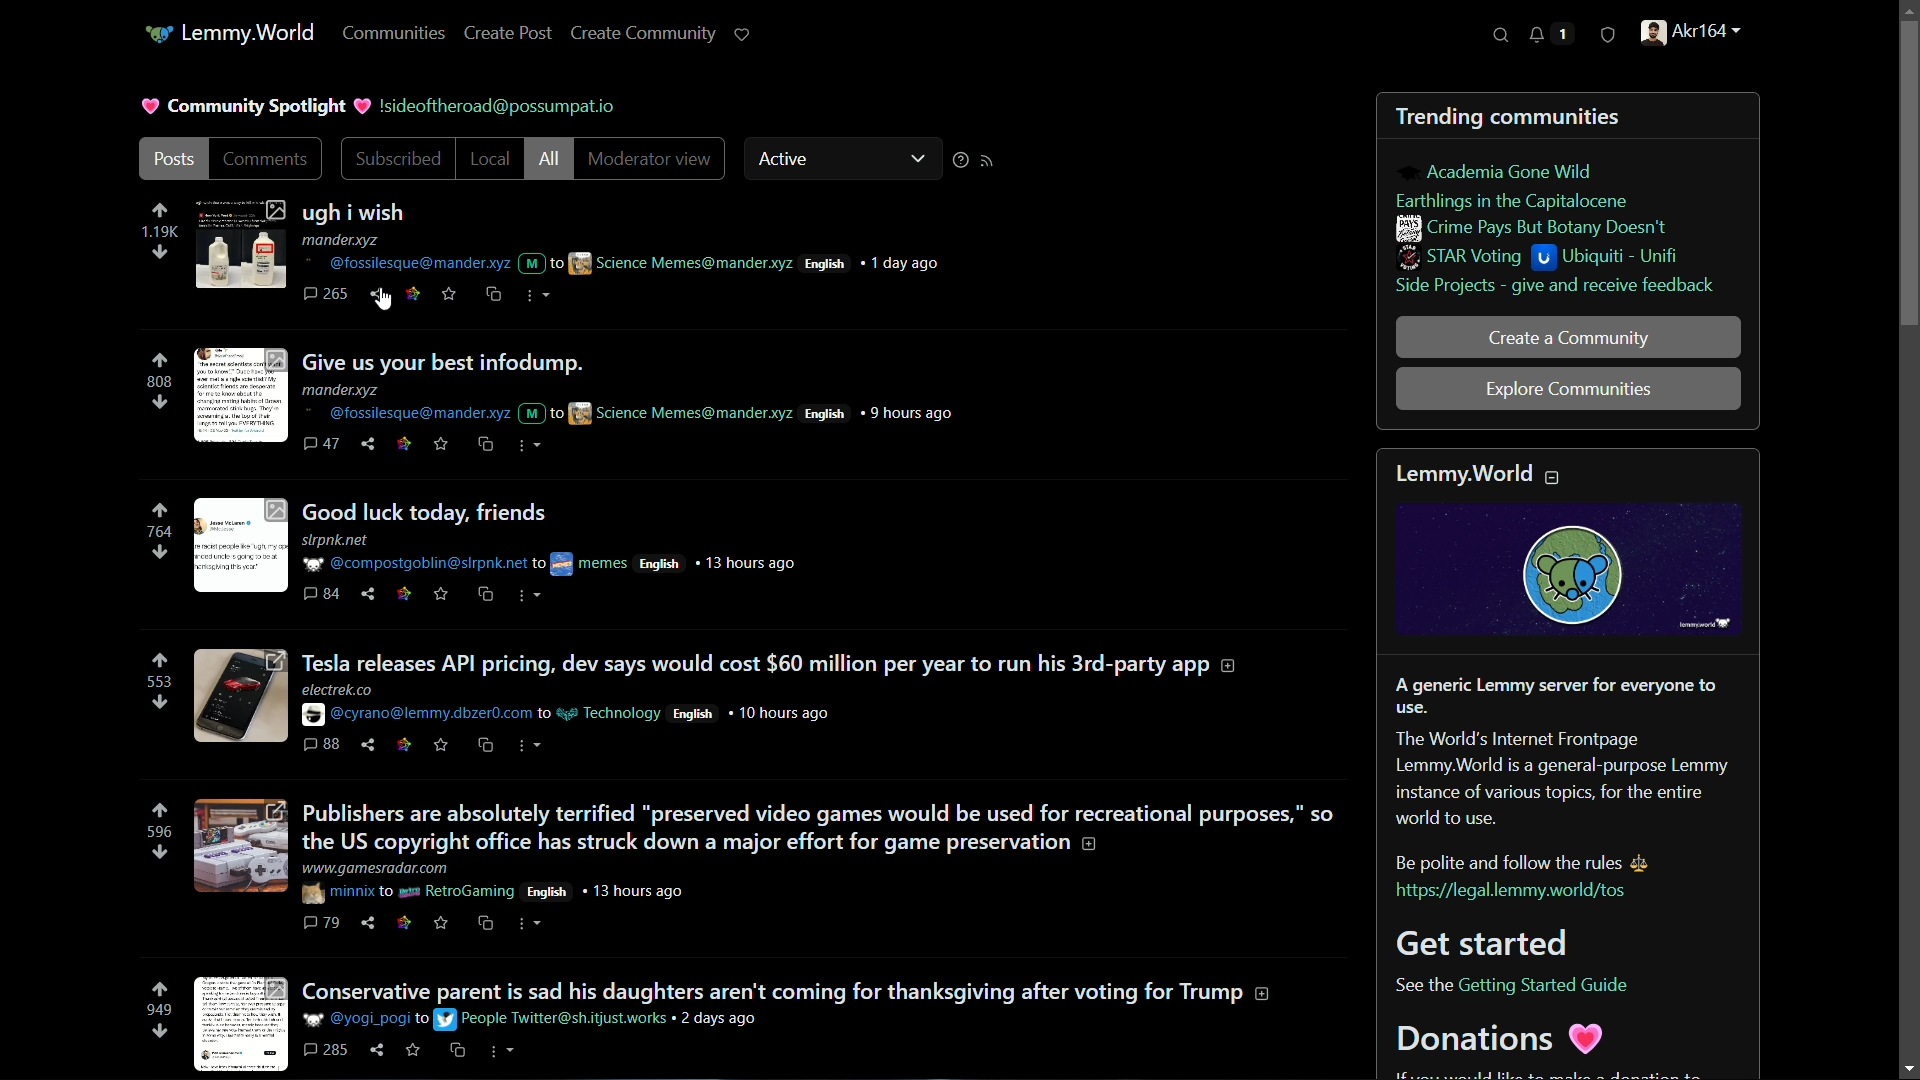 This screenshot has width=1920, height=1080. Describe the element at coordinates (1567, 337) in the screenshot. I see `create a community` at that location.